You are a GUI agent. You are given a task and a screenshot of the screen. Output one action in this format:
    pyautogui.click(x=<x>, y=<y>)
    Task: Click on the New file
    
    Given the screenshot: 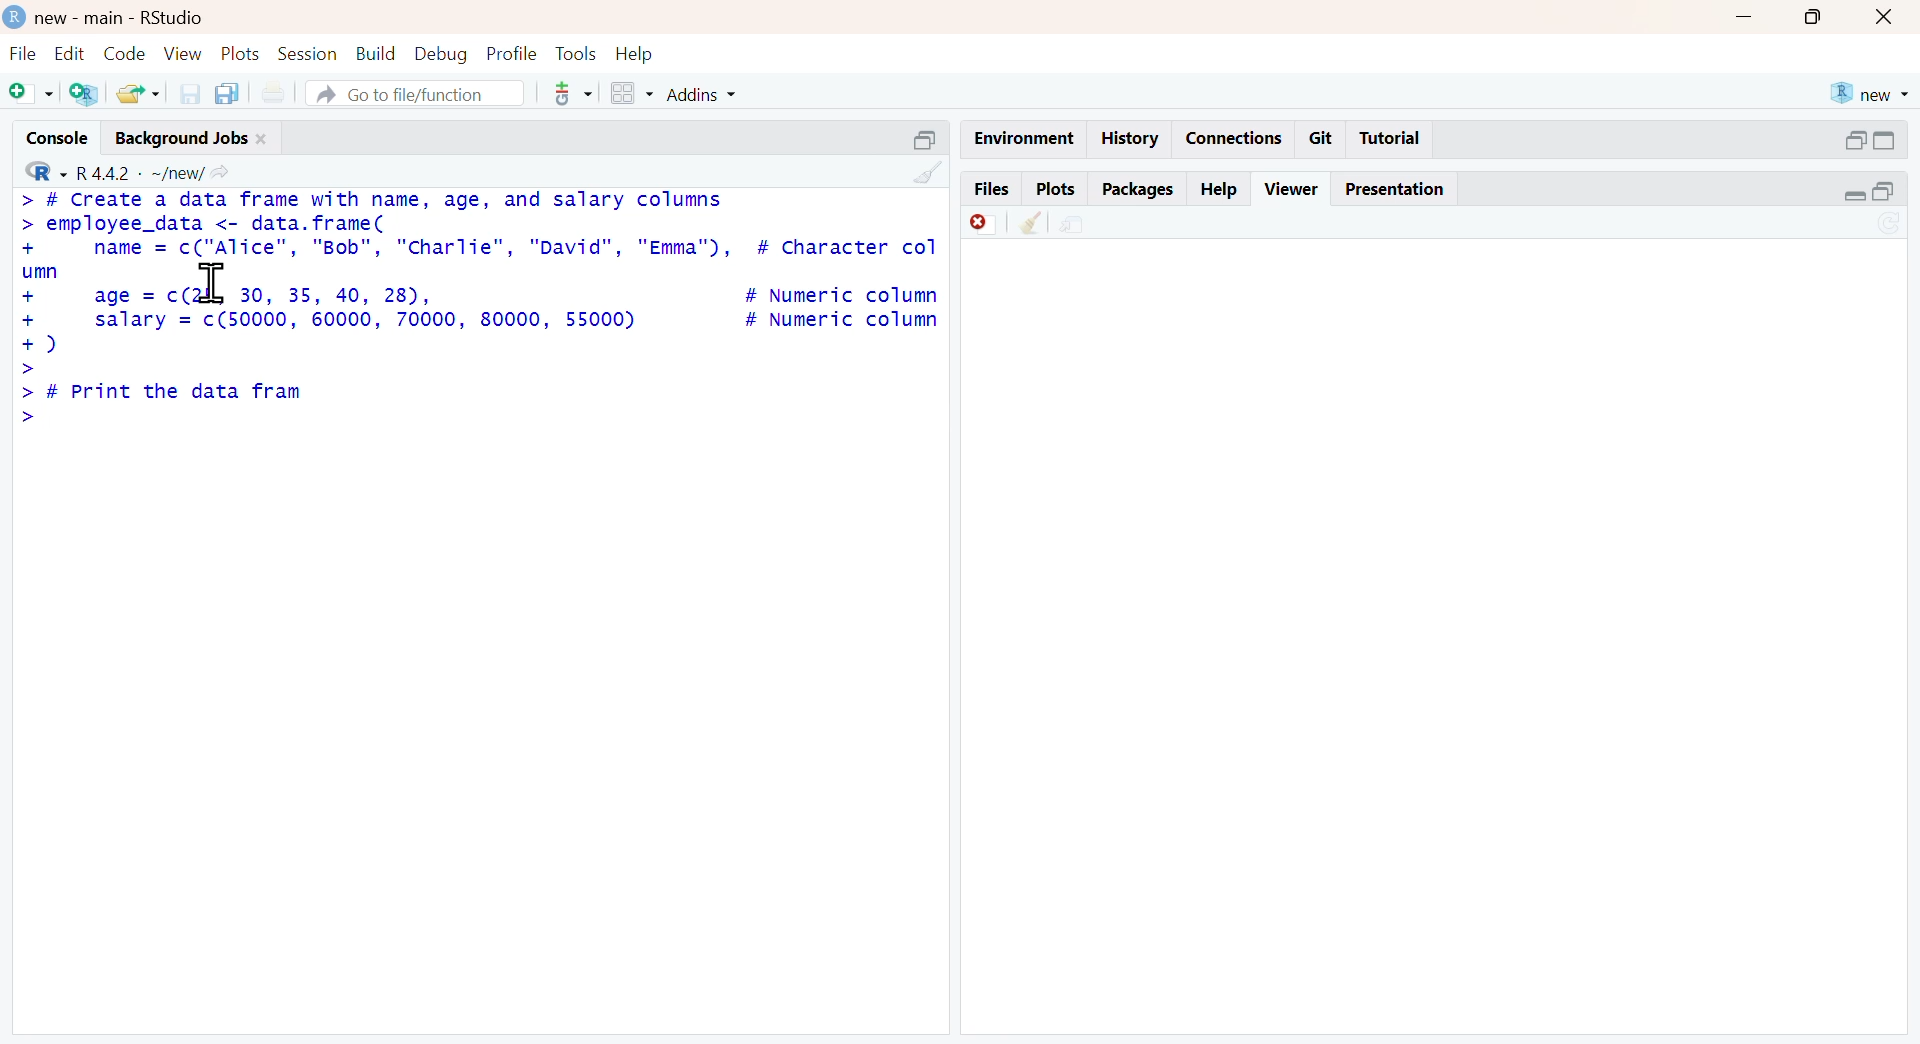 What is the action you would take?
    pyautogui.click(x=29, y=96)
    